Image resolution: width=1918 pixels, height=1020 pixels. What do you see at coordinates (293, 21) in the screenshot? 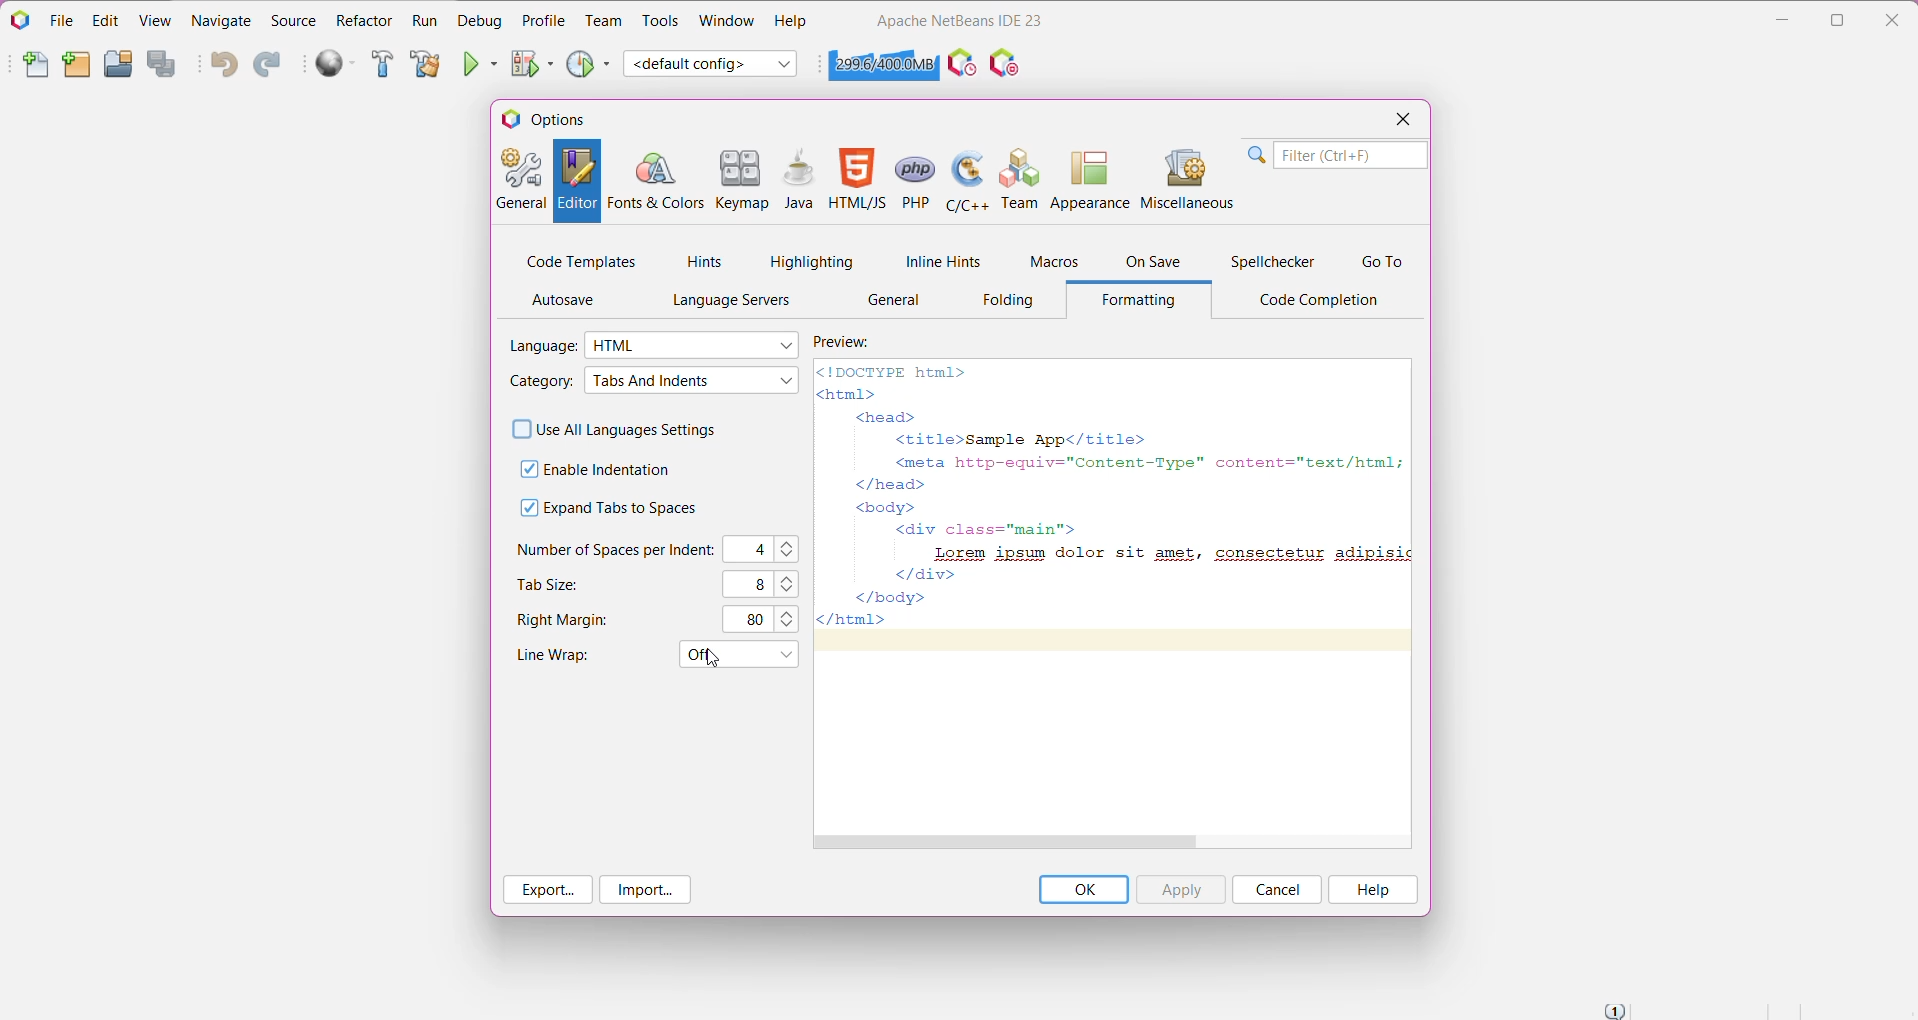
I see `Source` at bounding box center [293, 21].